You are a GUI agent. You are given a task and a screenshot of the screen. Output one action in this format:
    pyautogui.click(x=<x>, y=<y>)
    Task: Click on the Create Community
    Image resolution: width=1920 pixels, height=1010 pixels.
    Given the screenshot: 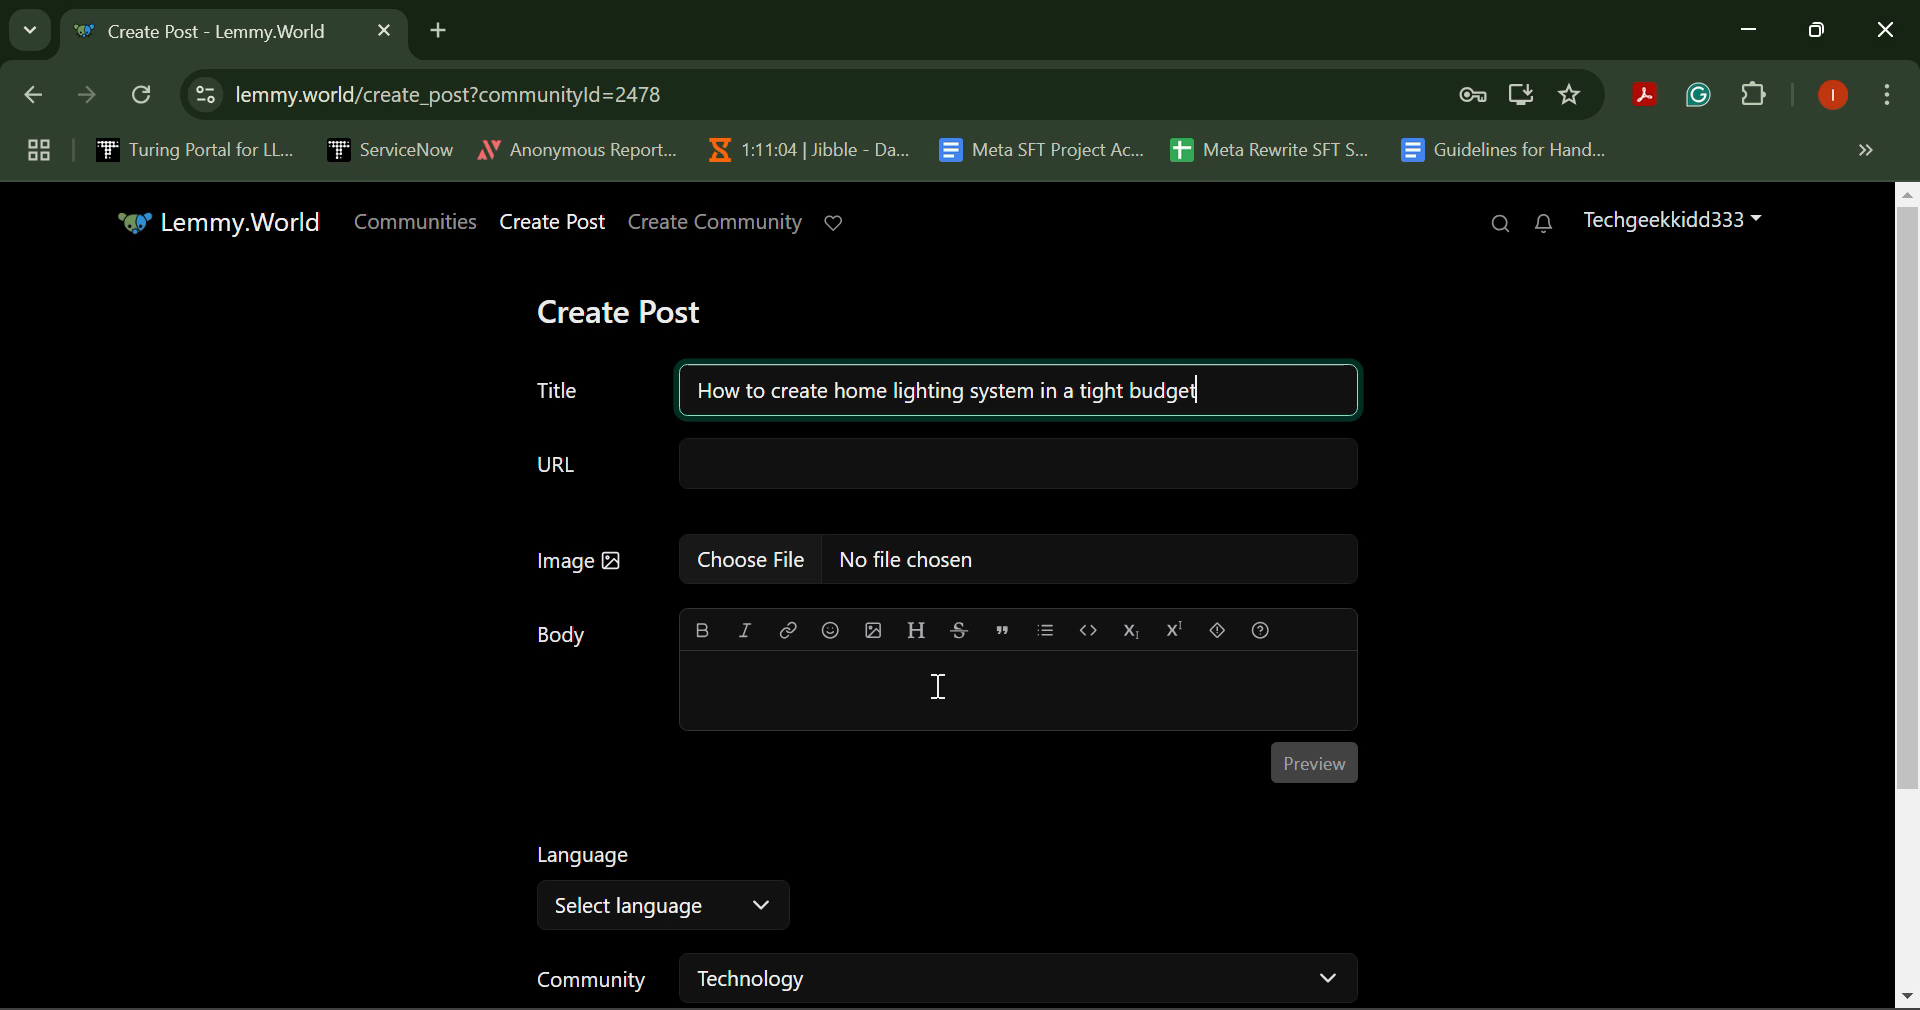 What is the action you would take?
    pyautogui.click(x=716, y=223)
    